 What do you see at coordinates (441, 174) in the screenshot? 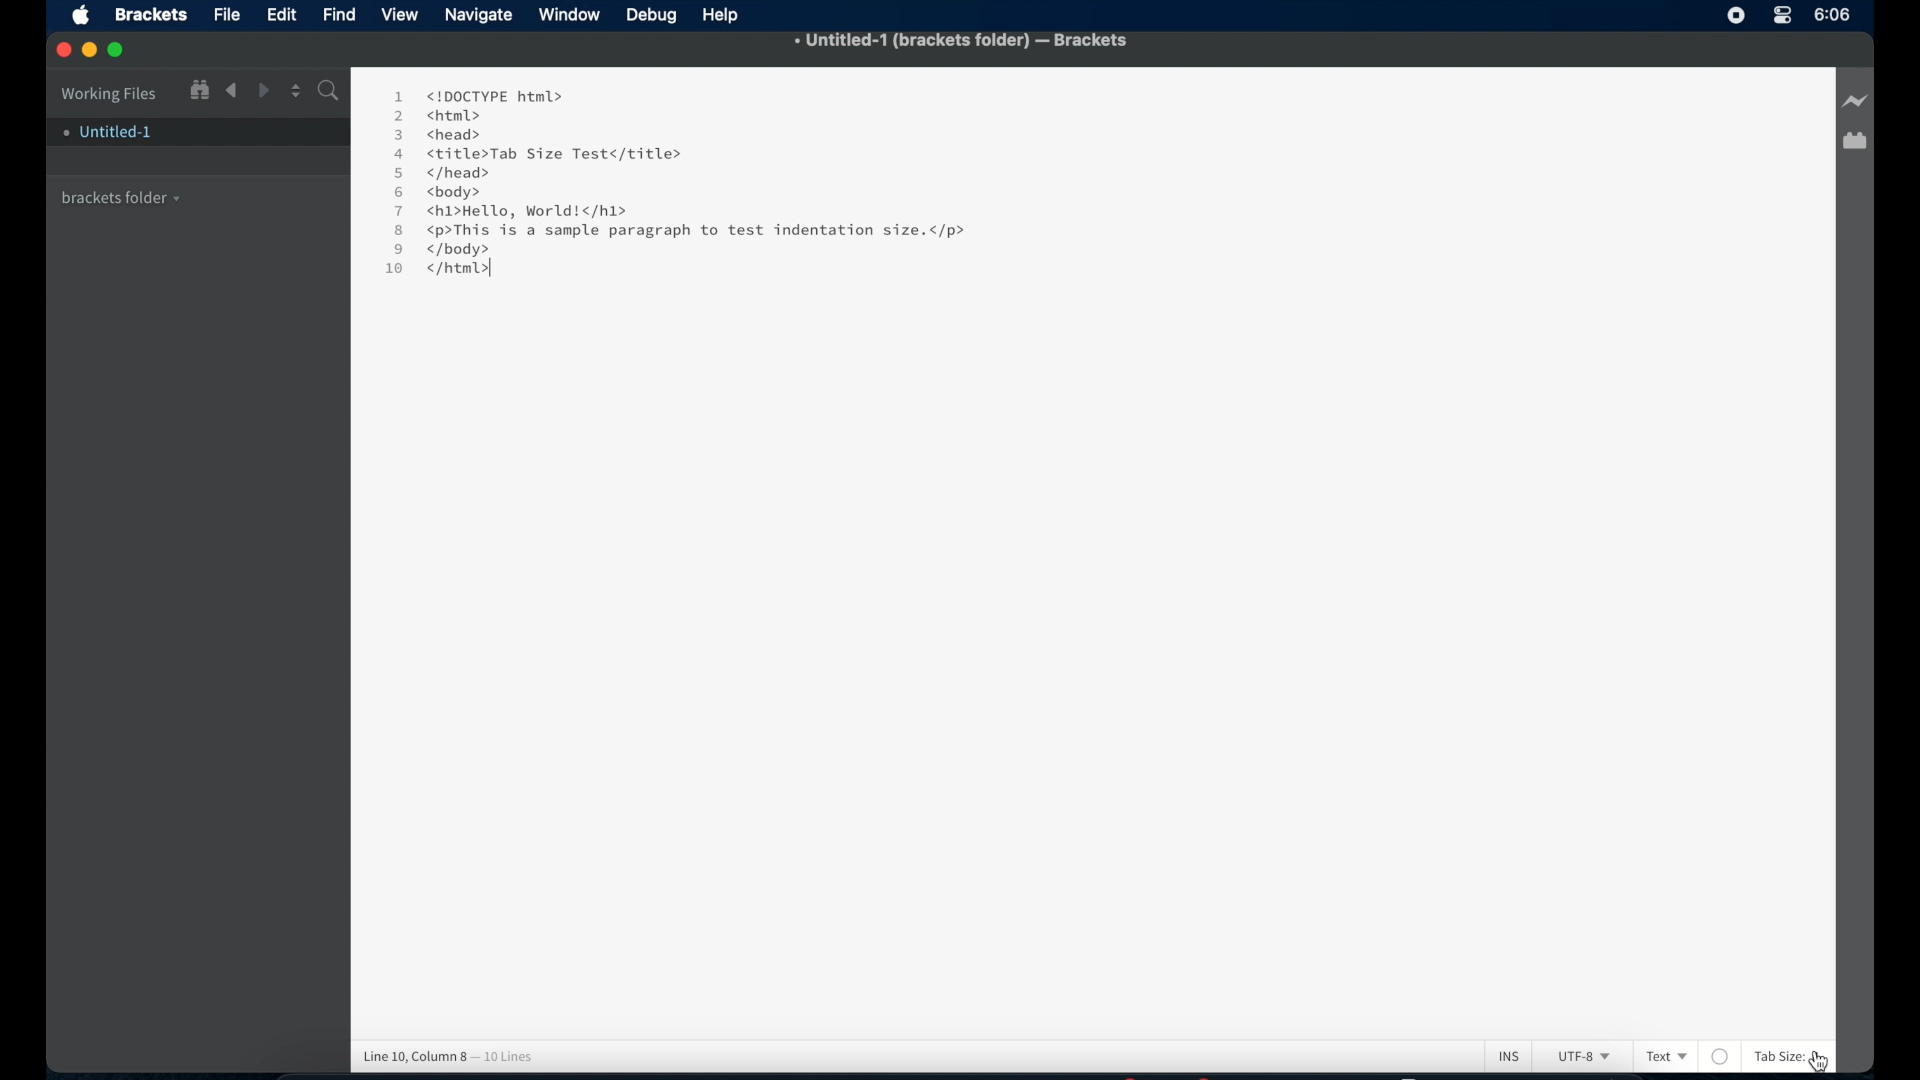
I see `5 </head>` at bounding box center [441, 174].